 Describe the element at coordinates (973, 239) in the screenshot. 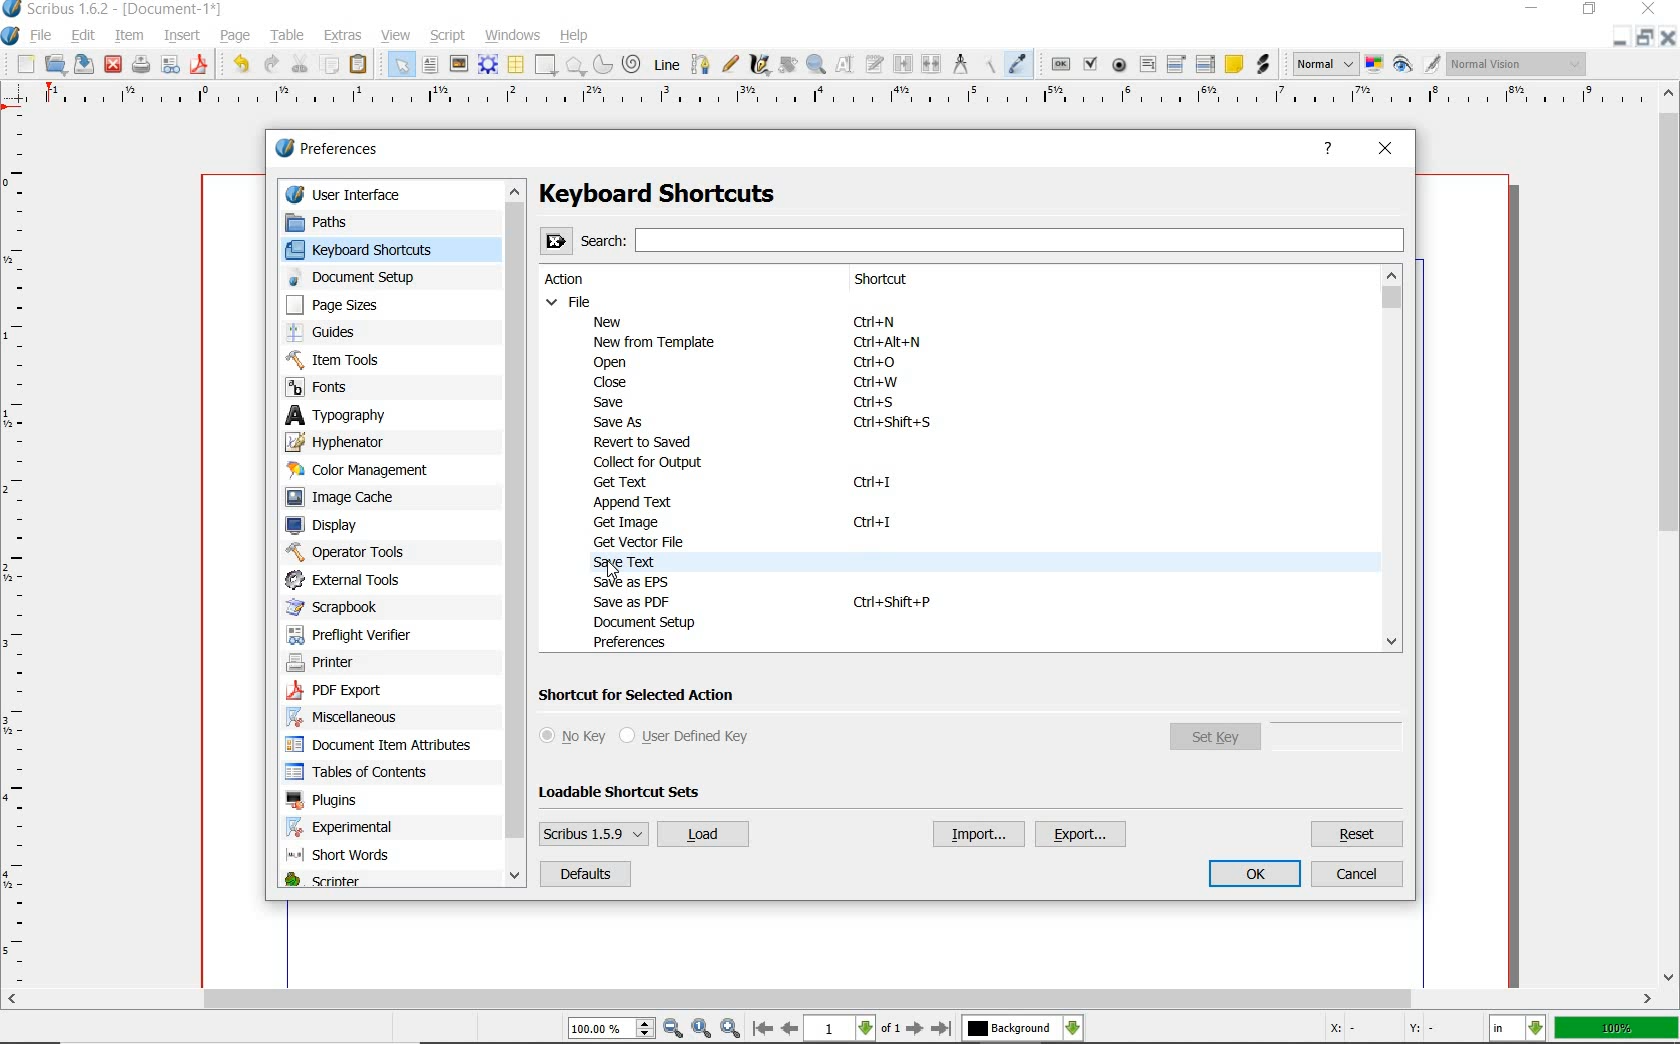

I see `Search` at that location.